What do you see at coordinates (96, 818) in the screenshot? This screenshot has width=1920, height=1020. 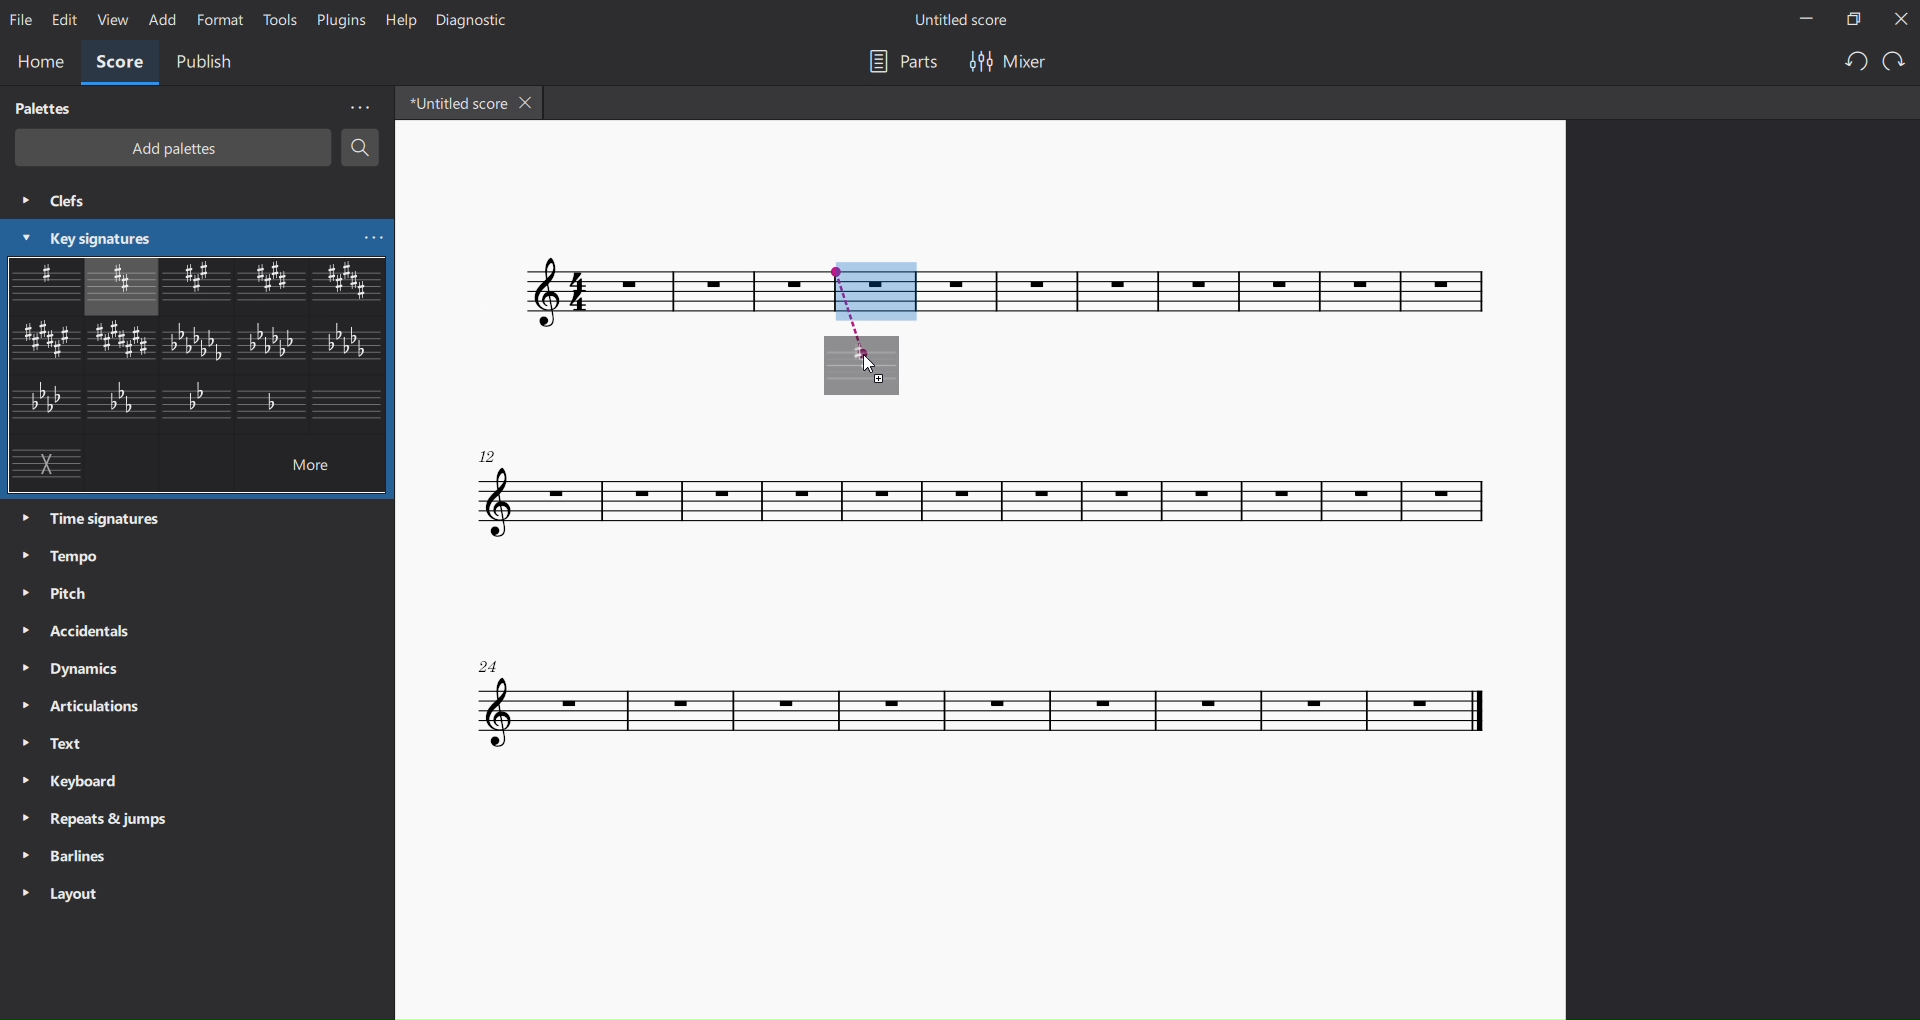 I see `repeats and jumps` at bounding box center [96, 818].